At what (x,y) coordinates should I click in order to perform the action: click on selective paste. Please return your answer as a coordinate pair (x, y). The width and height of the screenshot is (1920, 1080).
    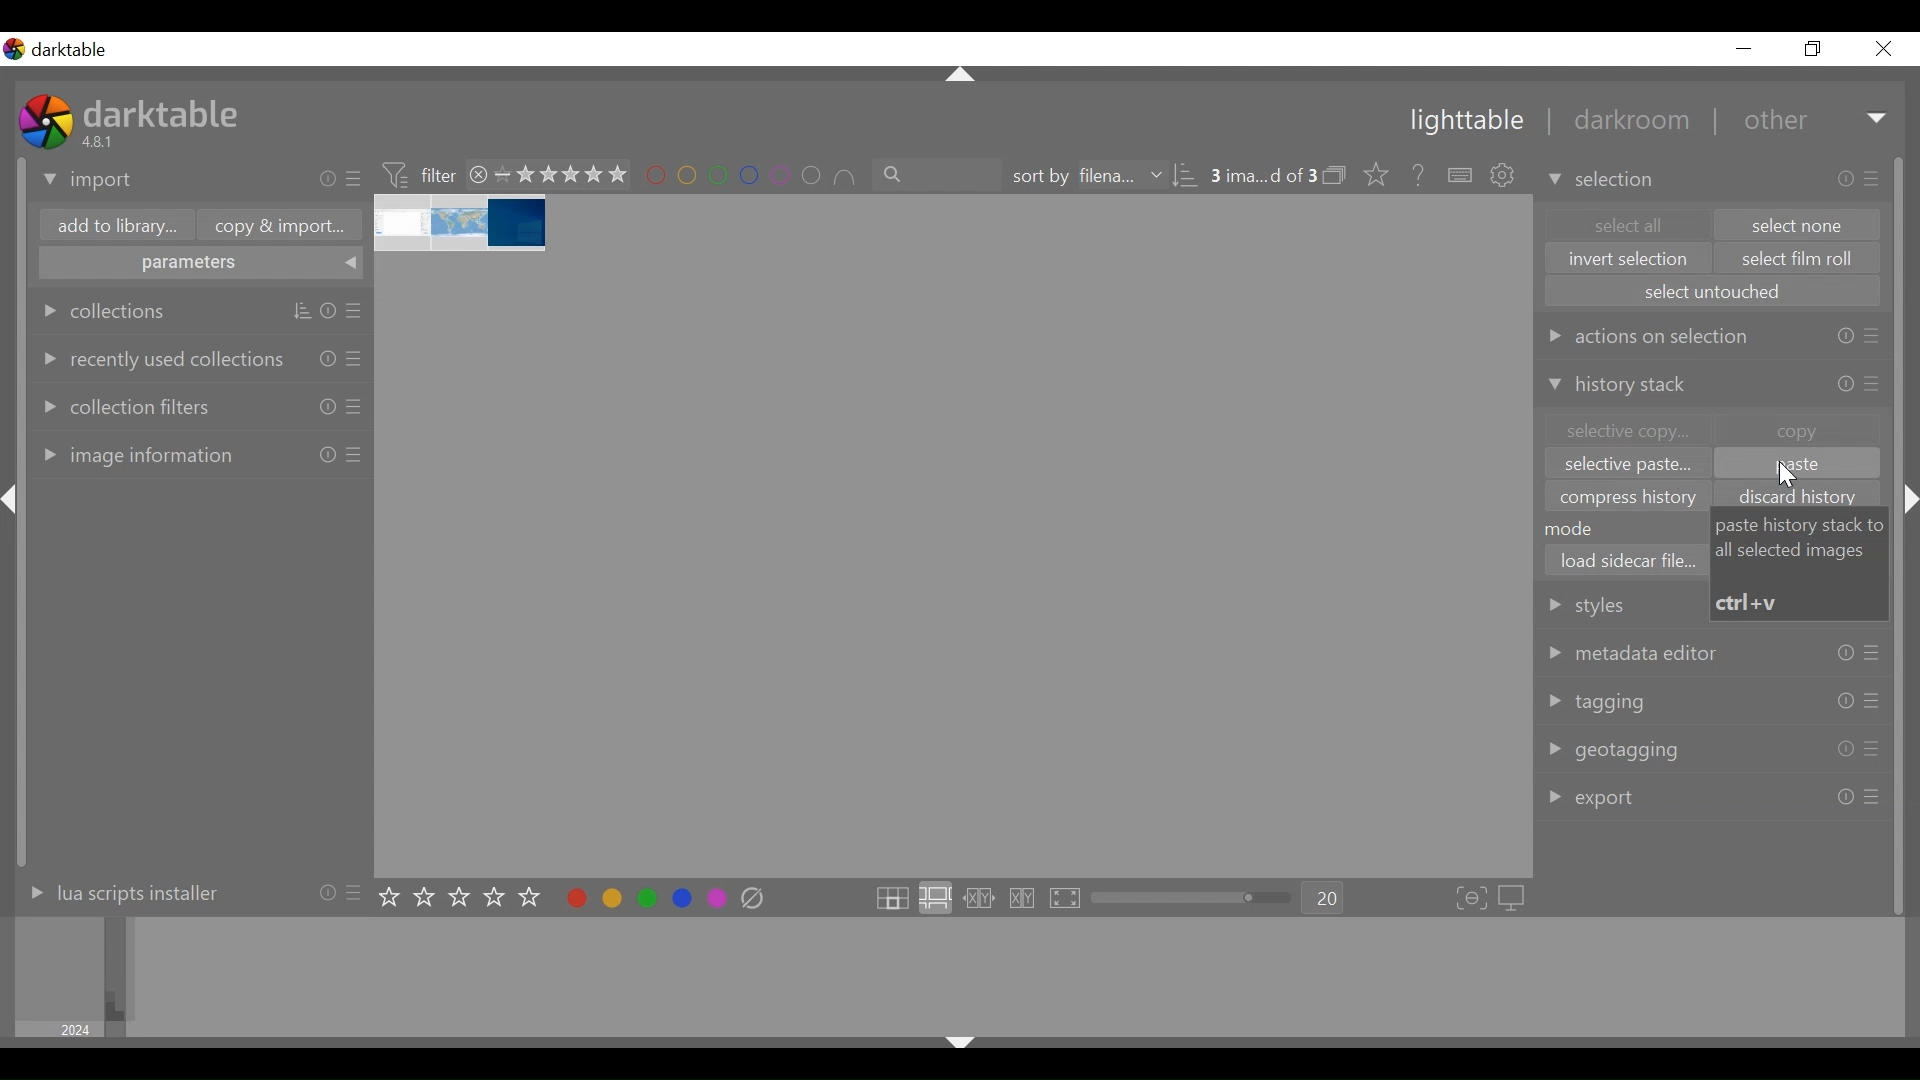
    Looking at the image, I should click on (1628, 467).